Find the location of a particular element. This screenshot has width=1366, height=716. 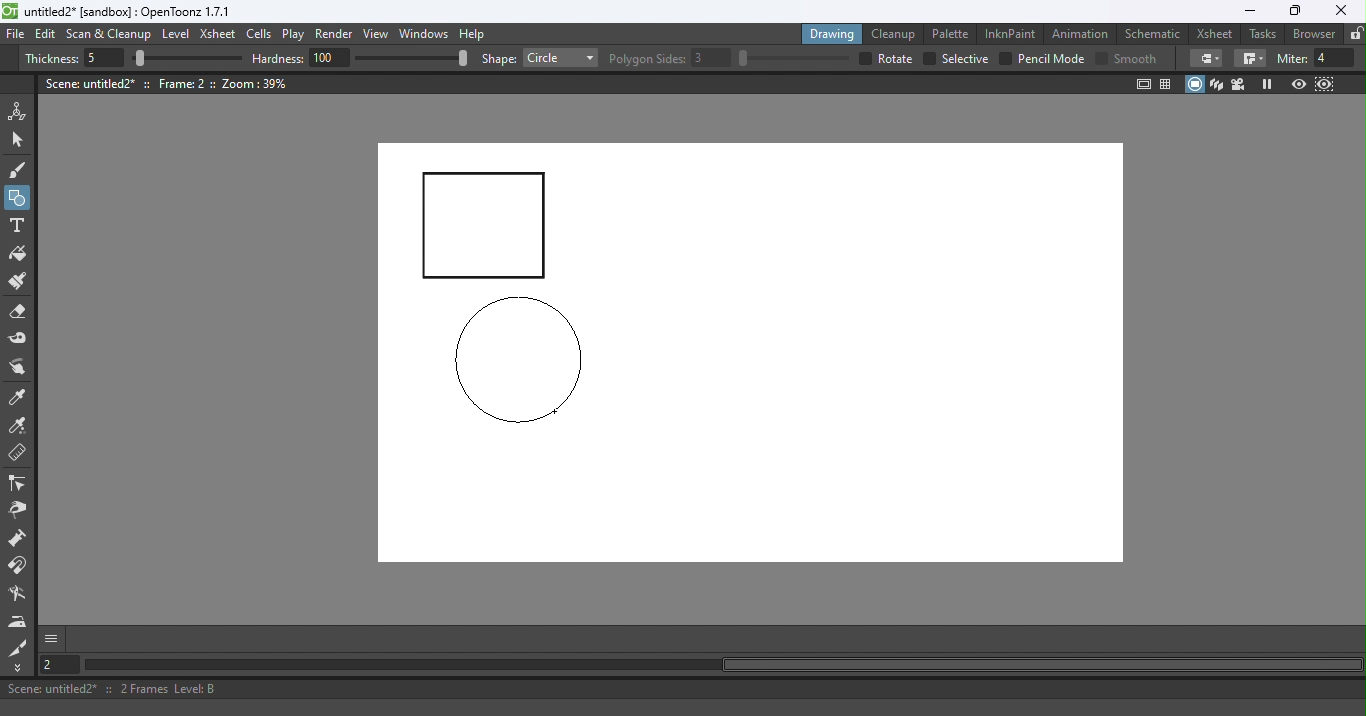

Pencil mode is located at coordinates (1050, 59).